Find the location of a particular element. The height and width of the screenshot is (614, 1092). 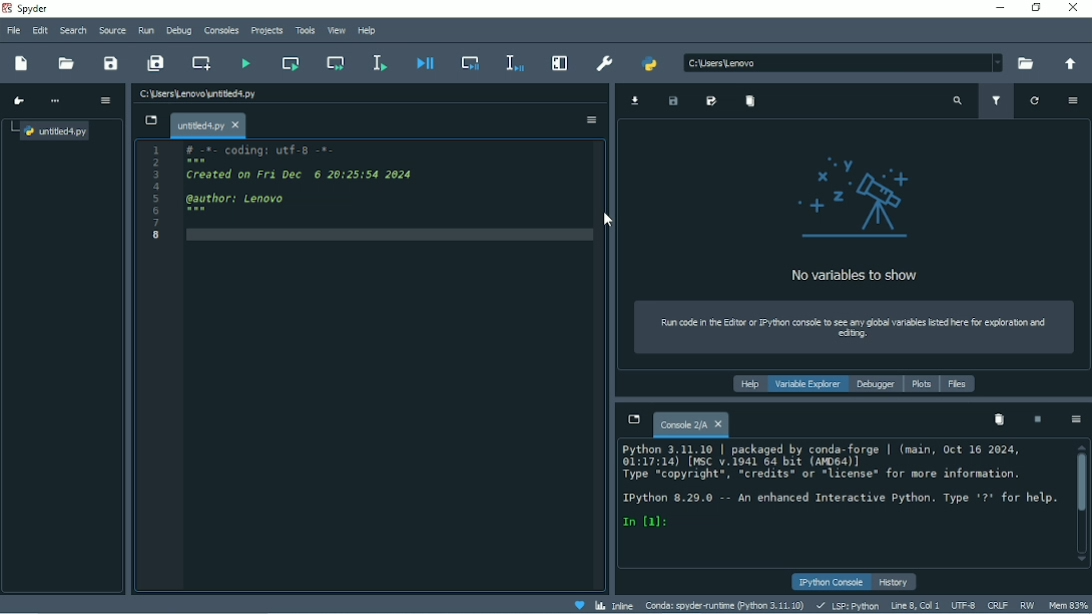

Spyder is located at coordinates (29, 9).